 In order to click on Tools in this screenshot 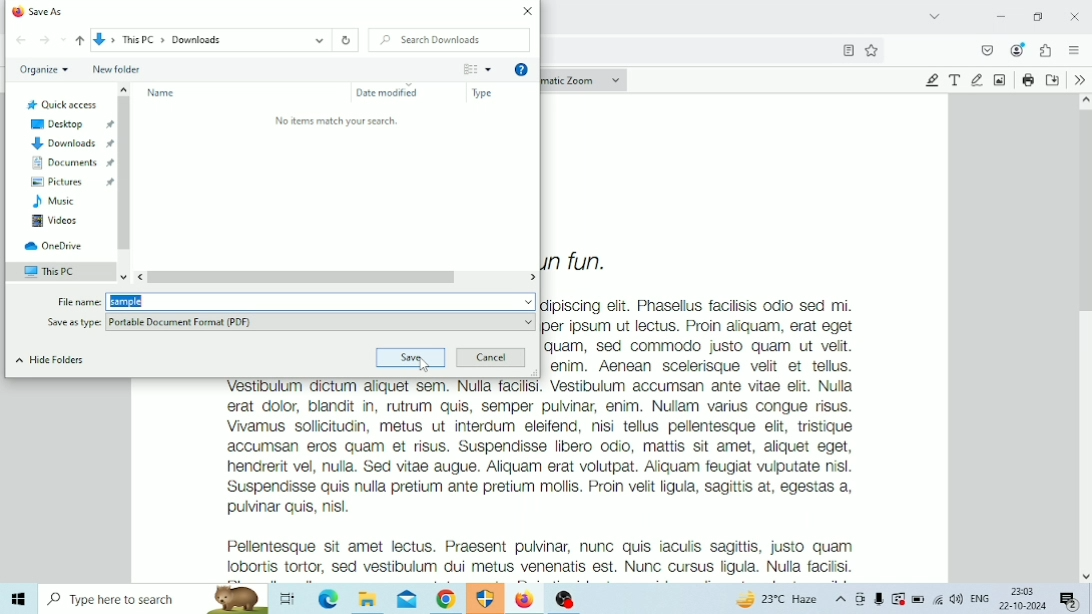, I will do `click(1080, 79)`.